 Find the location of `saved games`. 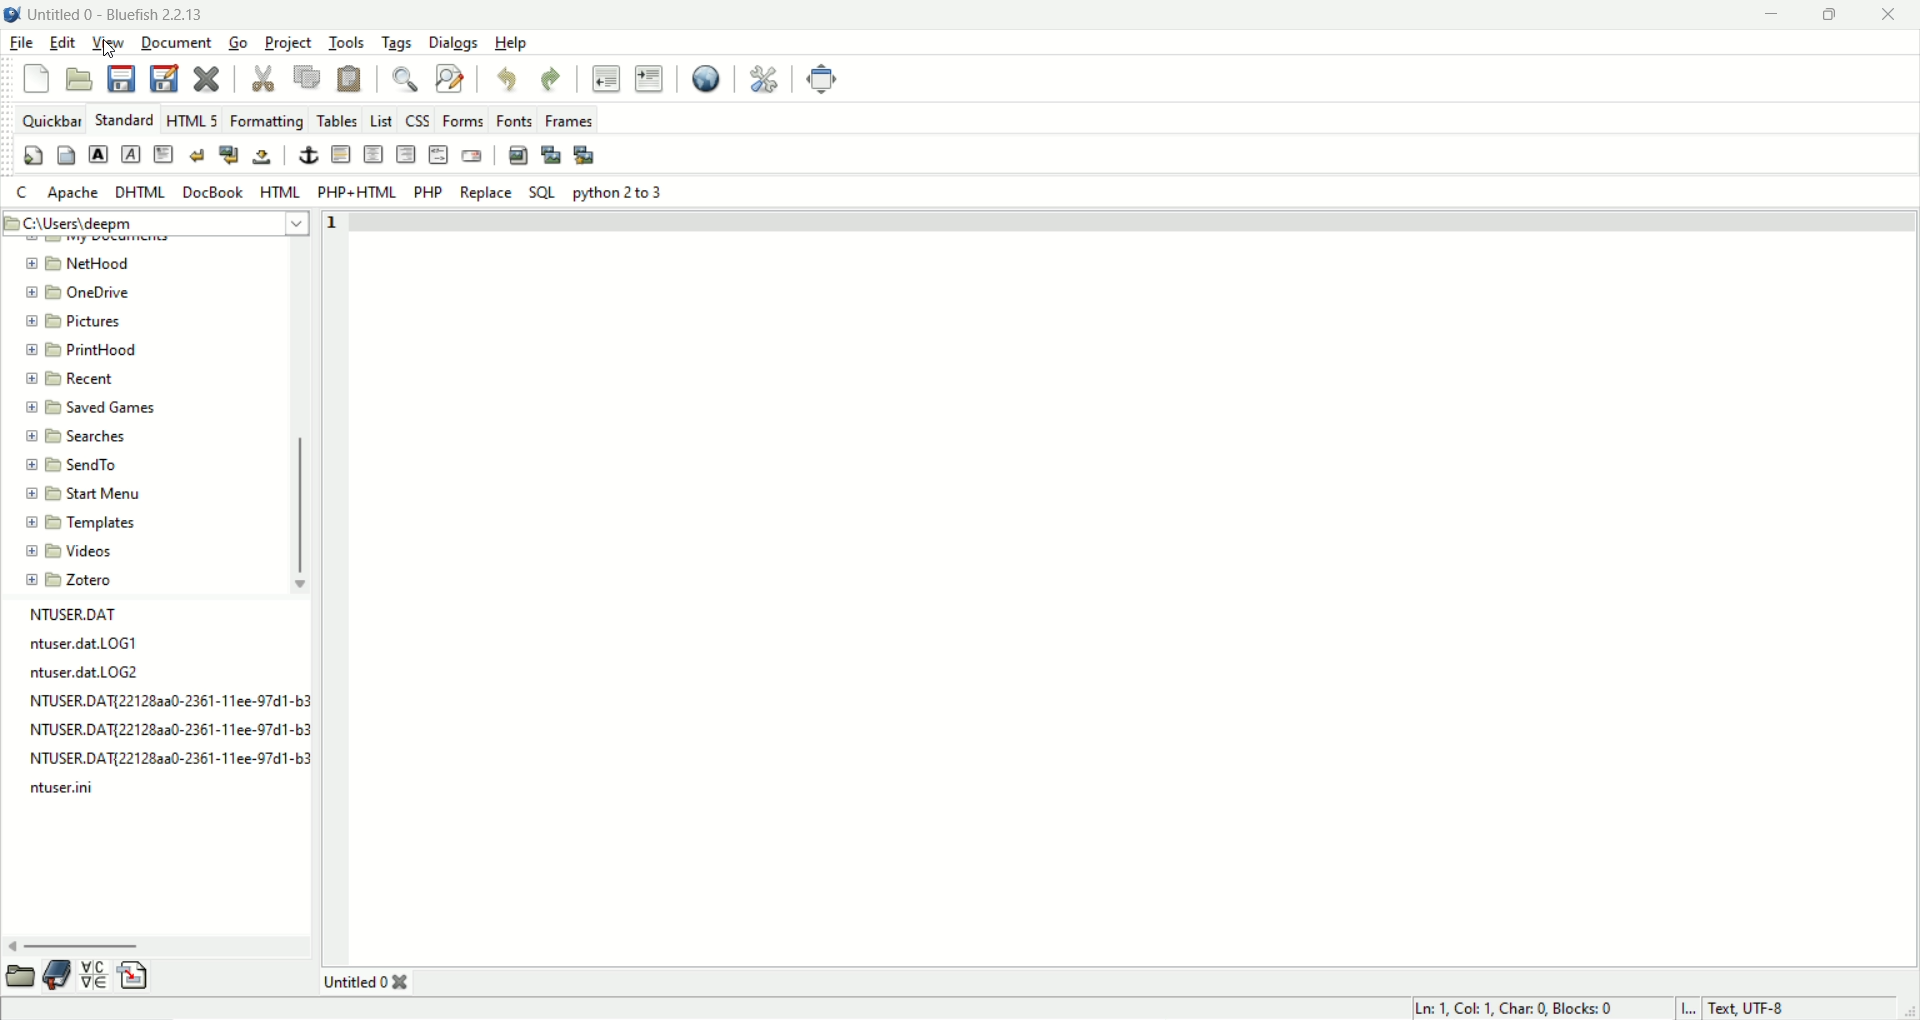

saved games is located at coordinates (101, 407).